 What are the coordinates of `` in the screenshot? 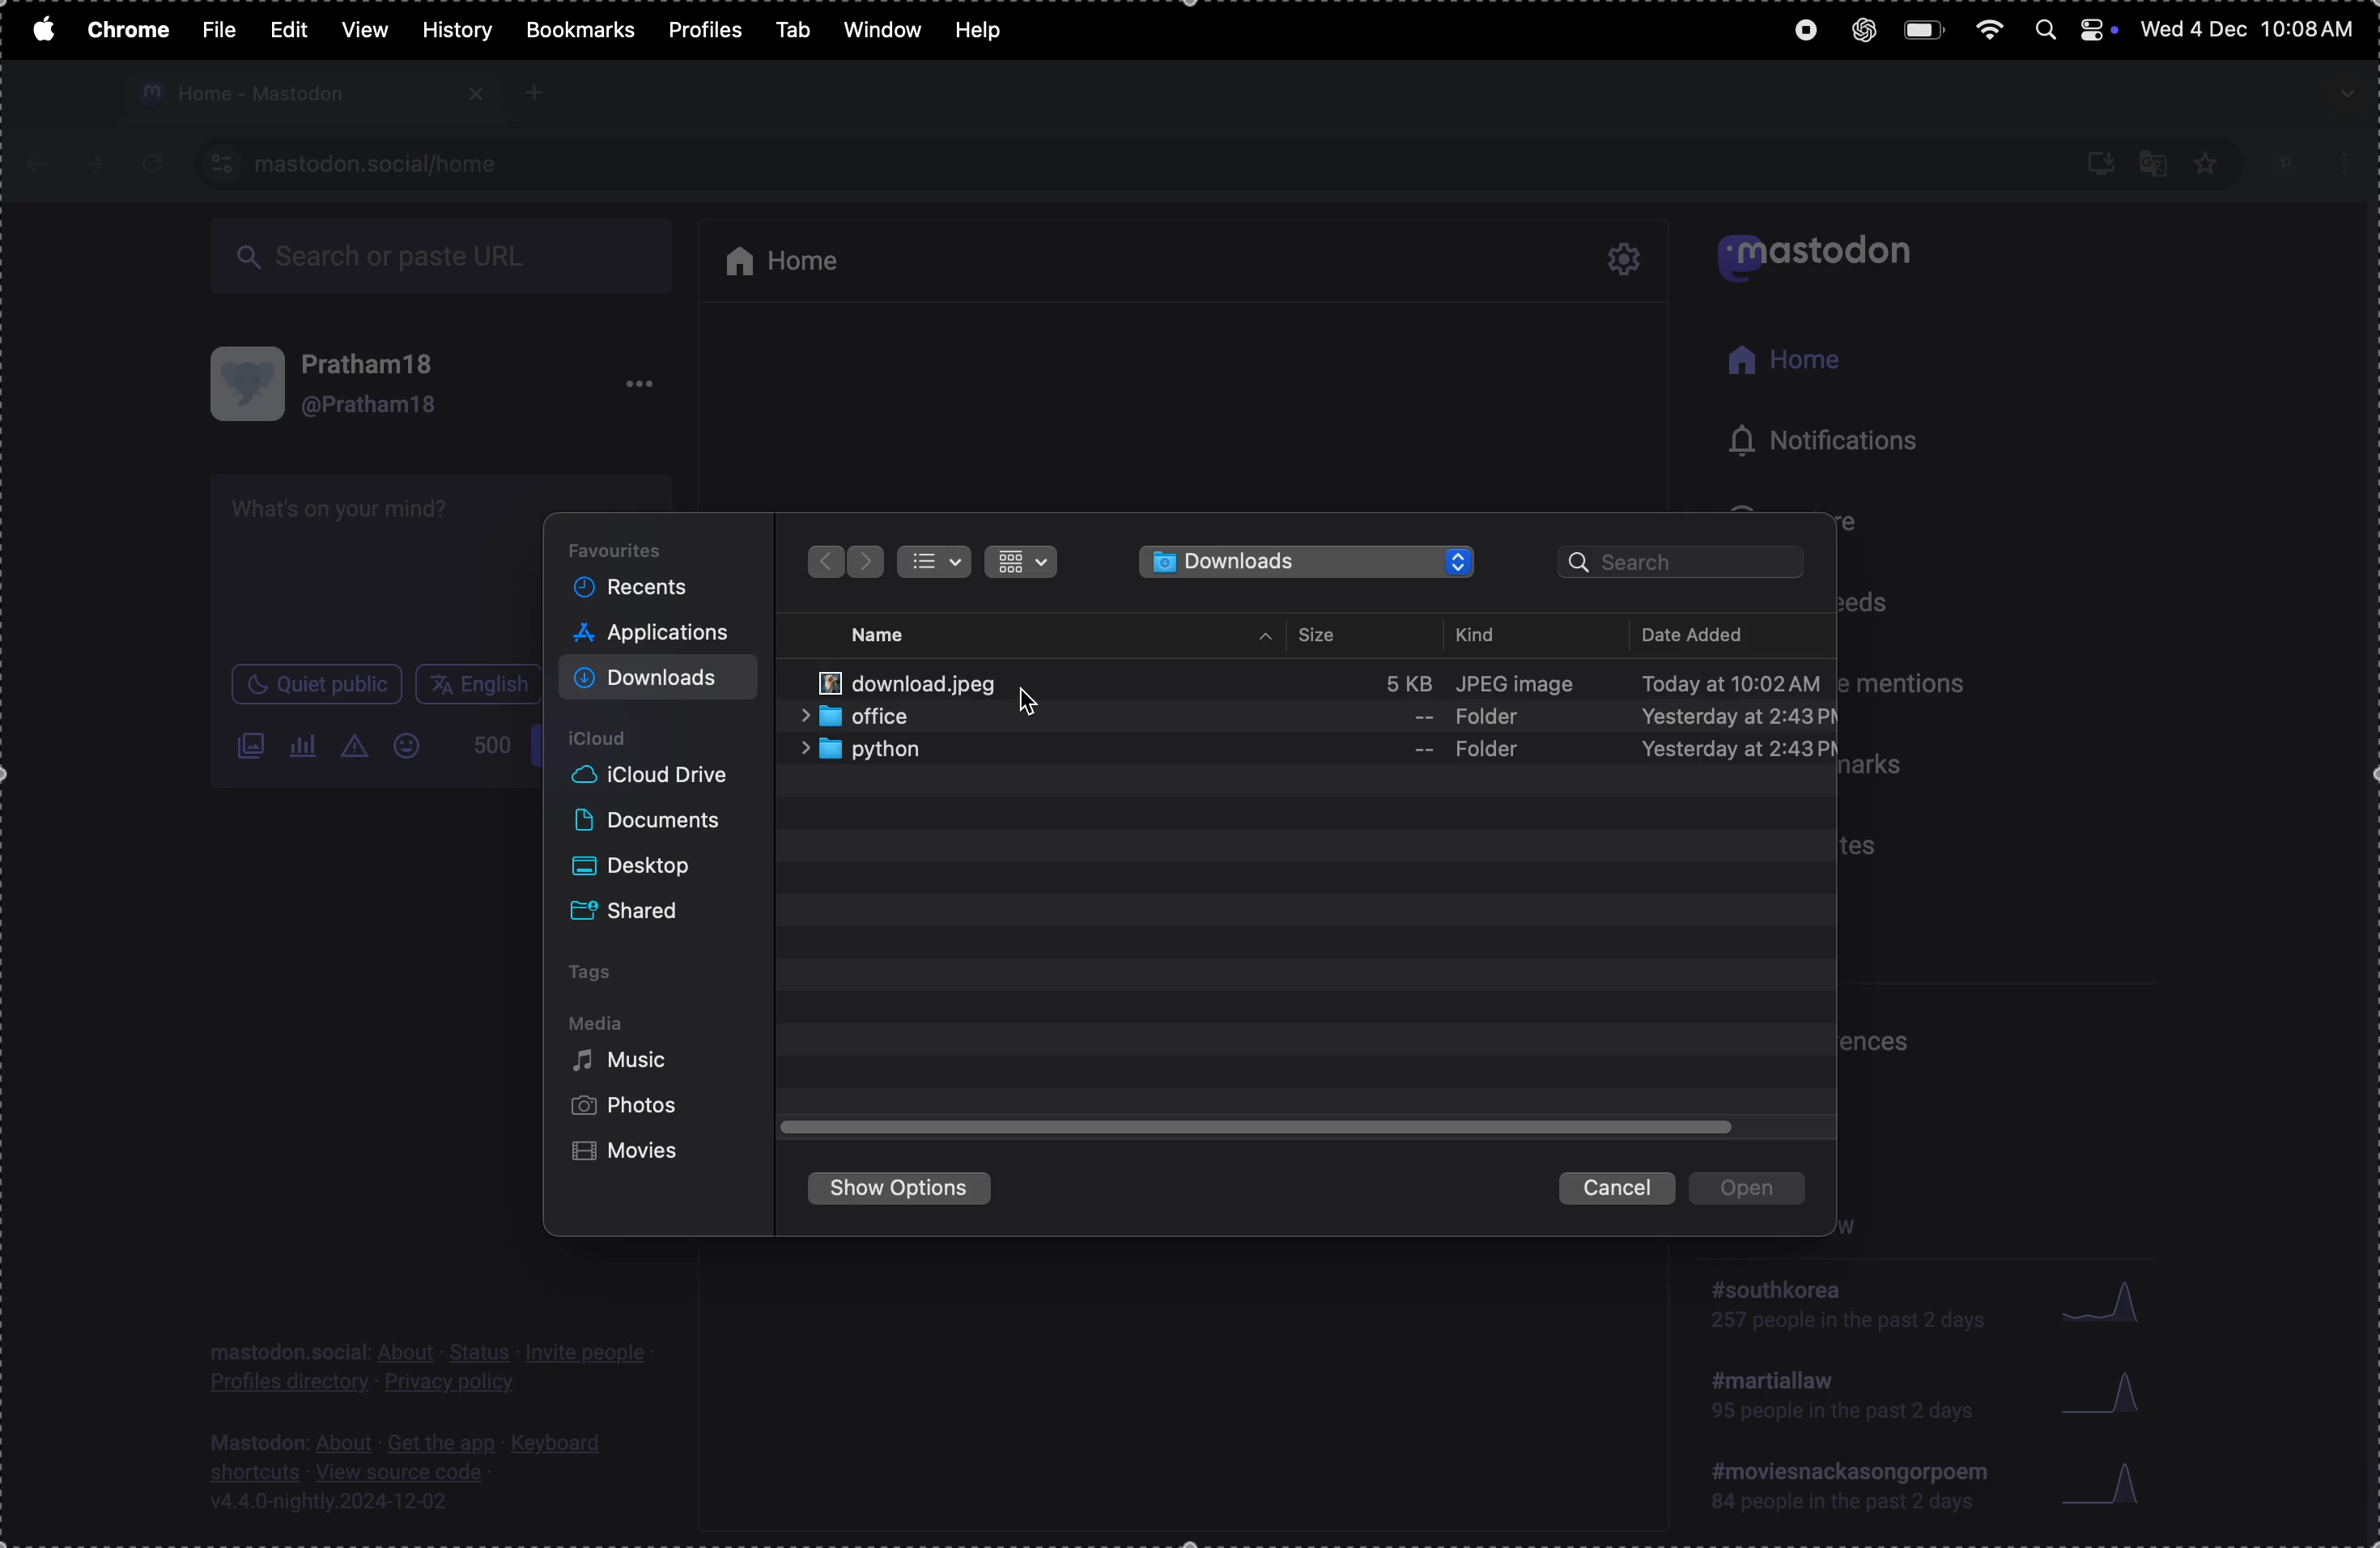 It's located at (868, 562).